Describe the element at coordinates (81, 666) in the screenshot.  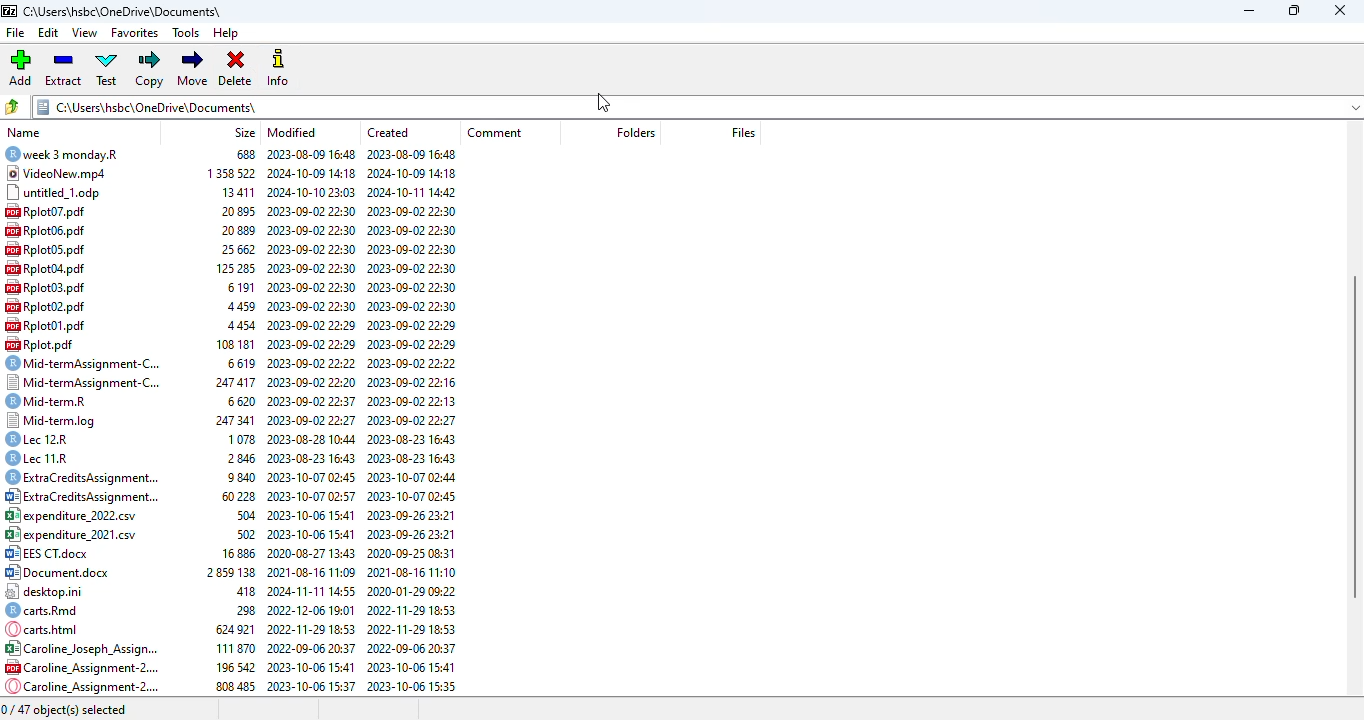
I see ` Caroline Assianment-2.` at that location.